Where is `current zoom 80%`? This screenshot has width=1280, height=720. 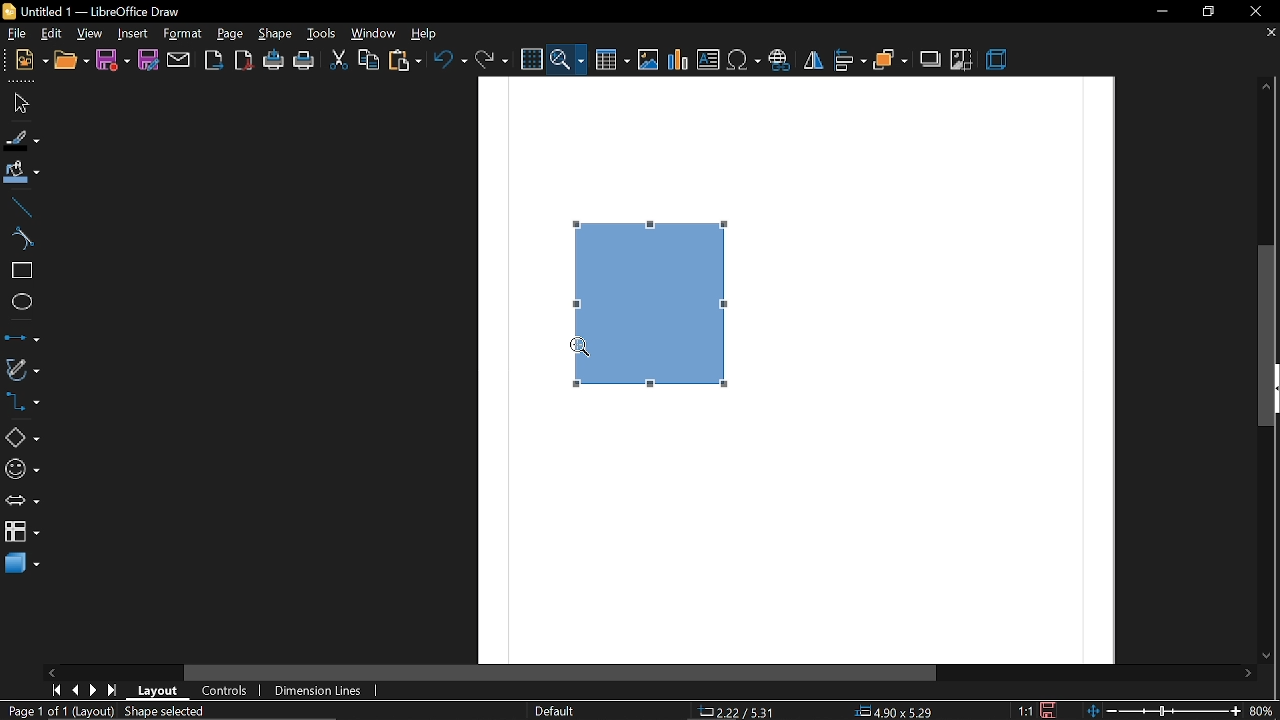 current zoom 80% is located at coordinates (1262, 708).